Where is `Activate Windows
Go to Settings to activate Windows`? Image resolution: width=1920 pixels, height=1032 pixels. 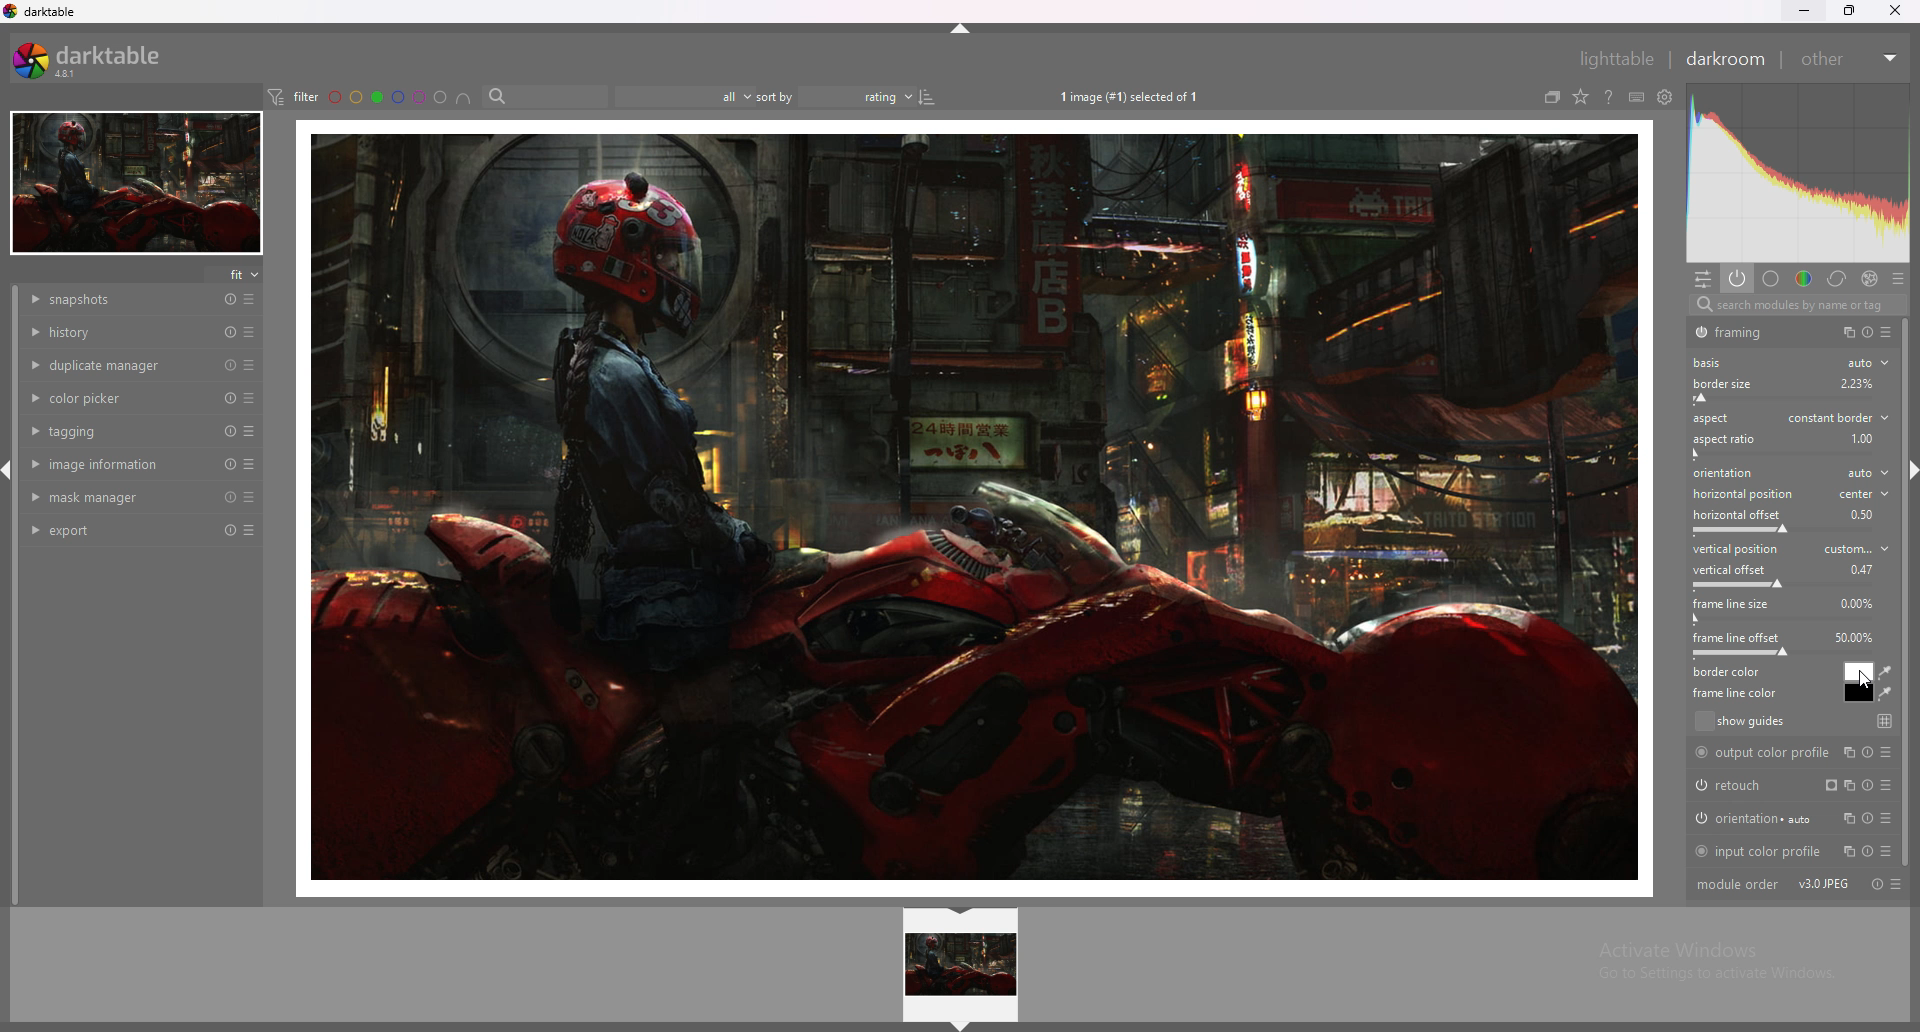 Activate Windows
Go to Settings to activate Windows is located at coordinates (1712, 966).